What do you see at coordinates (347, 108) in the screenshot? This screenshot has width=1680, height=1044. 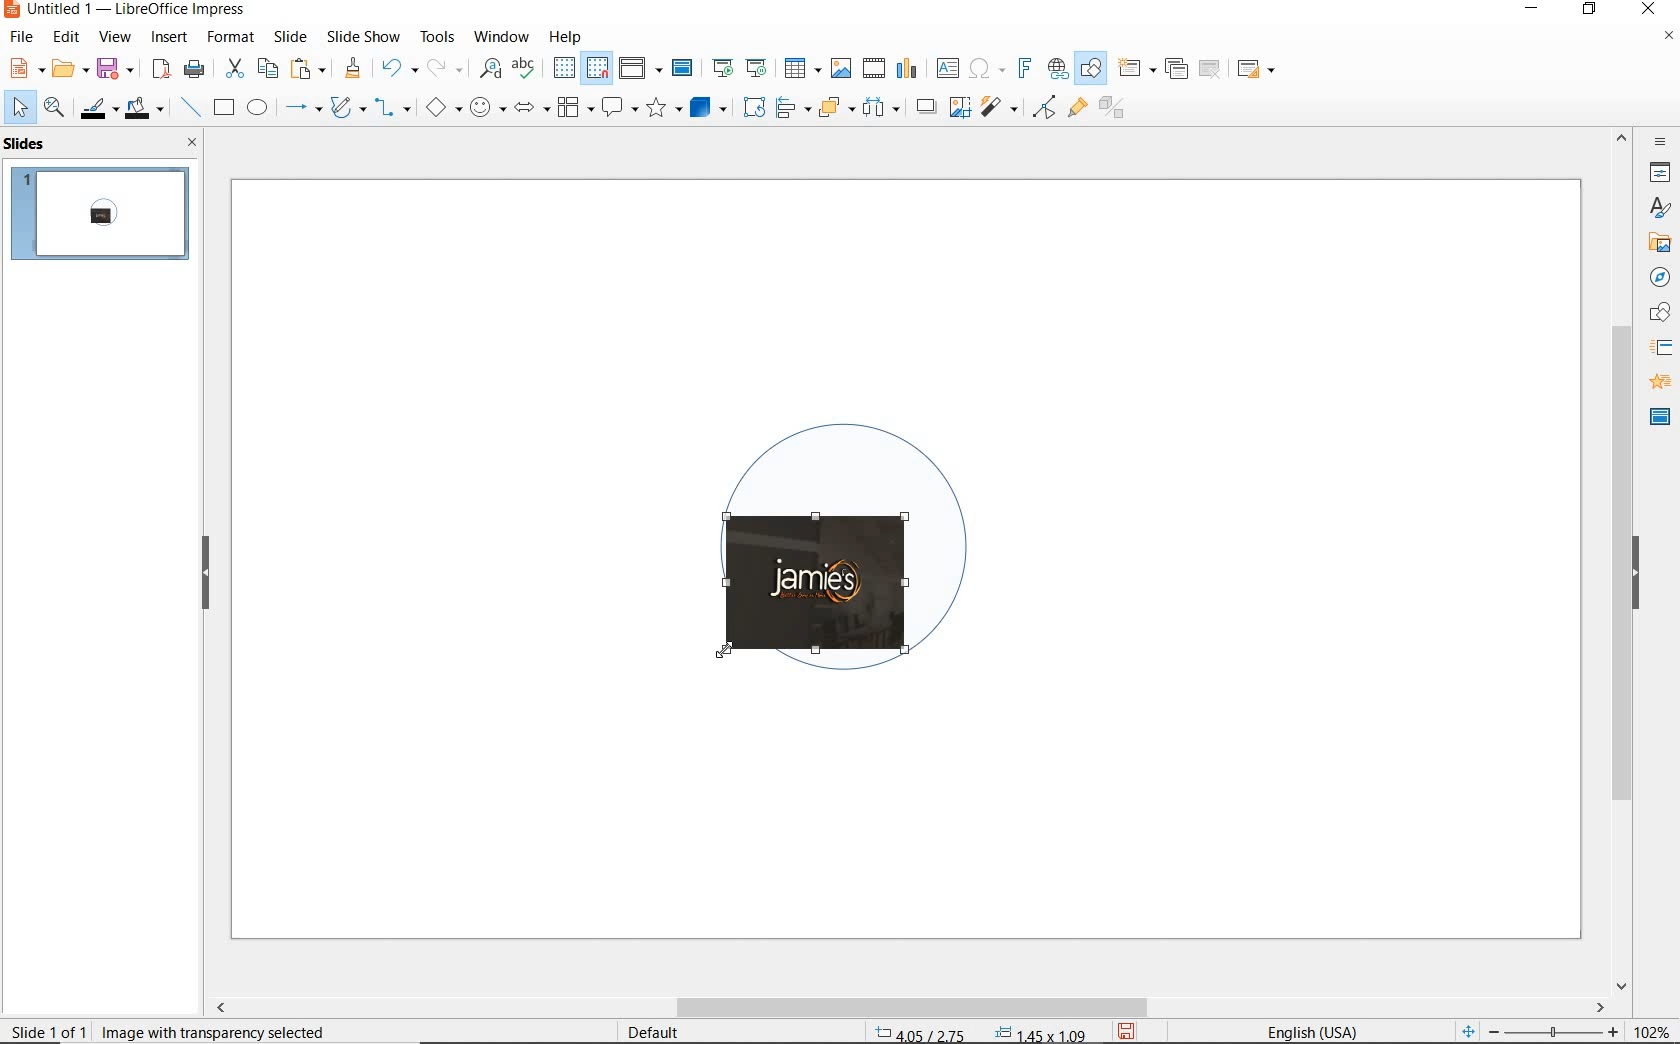 I see `curves & polygons` at bounding box center [347, 108].